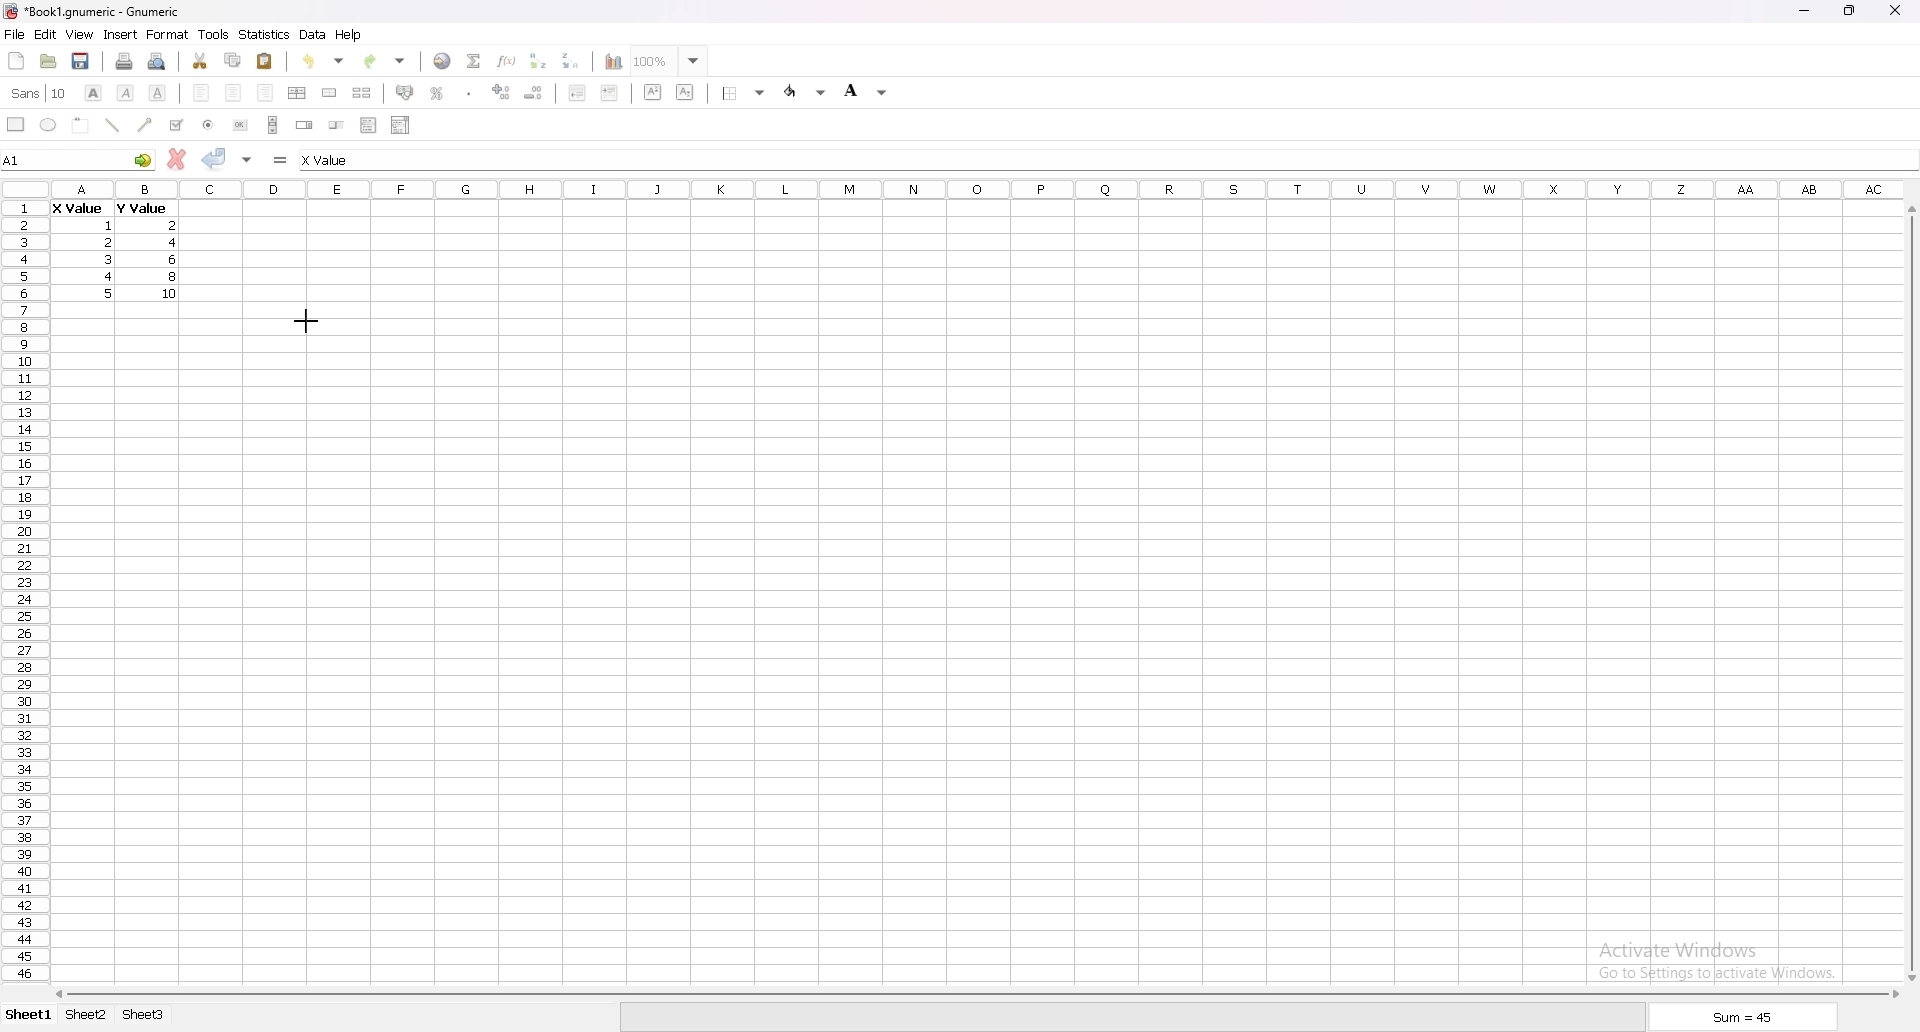  Describe the element at coordinates (14, 35) in the screenshot. I see `file` at that location.